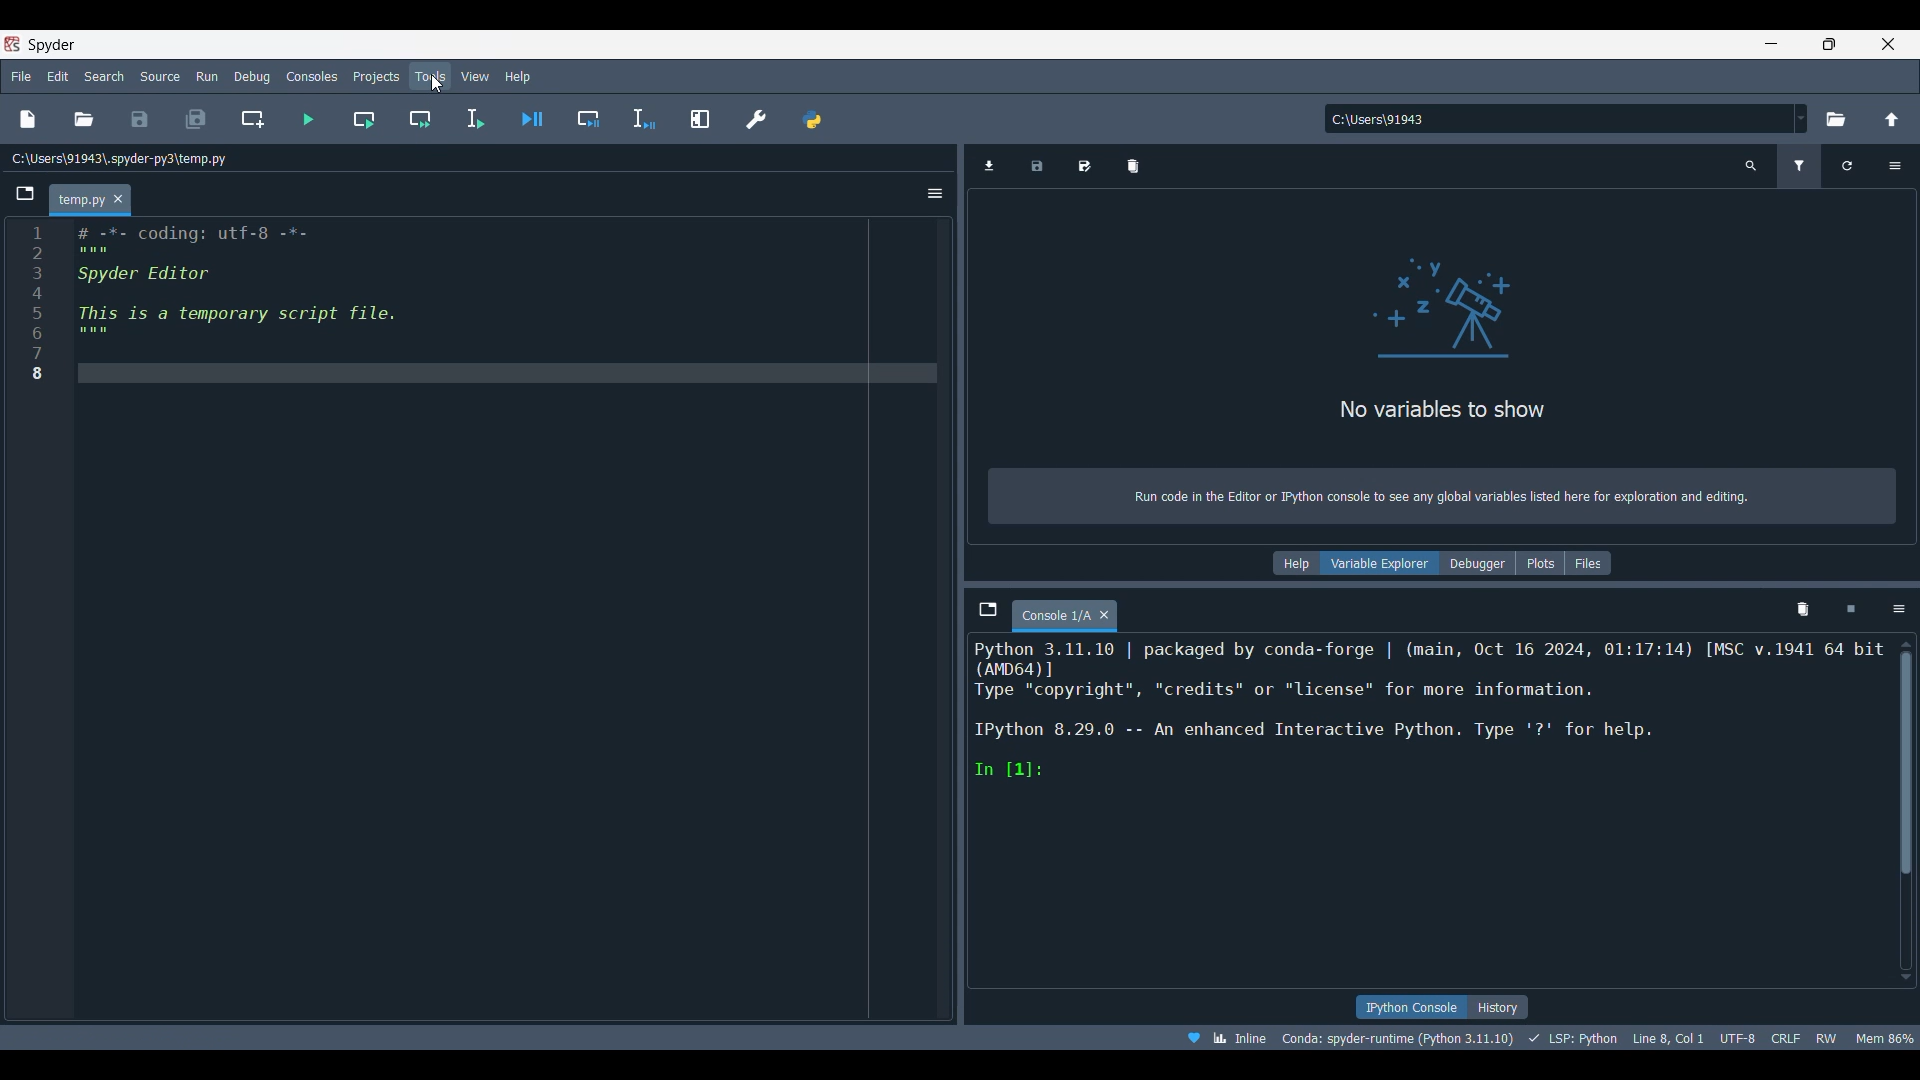 This screenshot has height=1080, width=1920. Describe the element at coordinates (312, 75) in the screenshot. I see `Consoles menu` at that location.